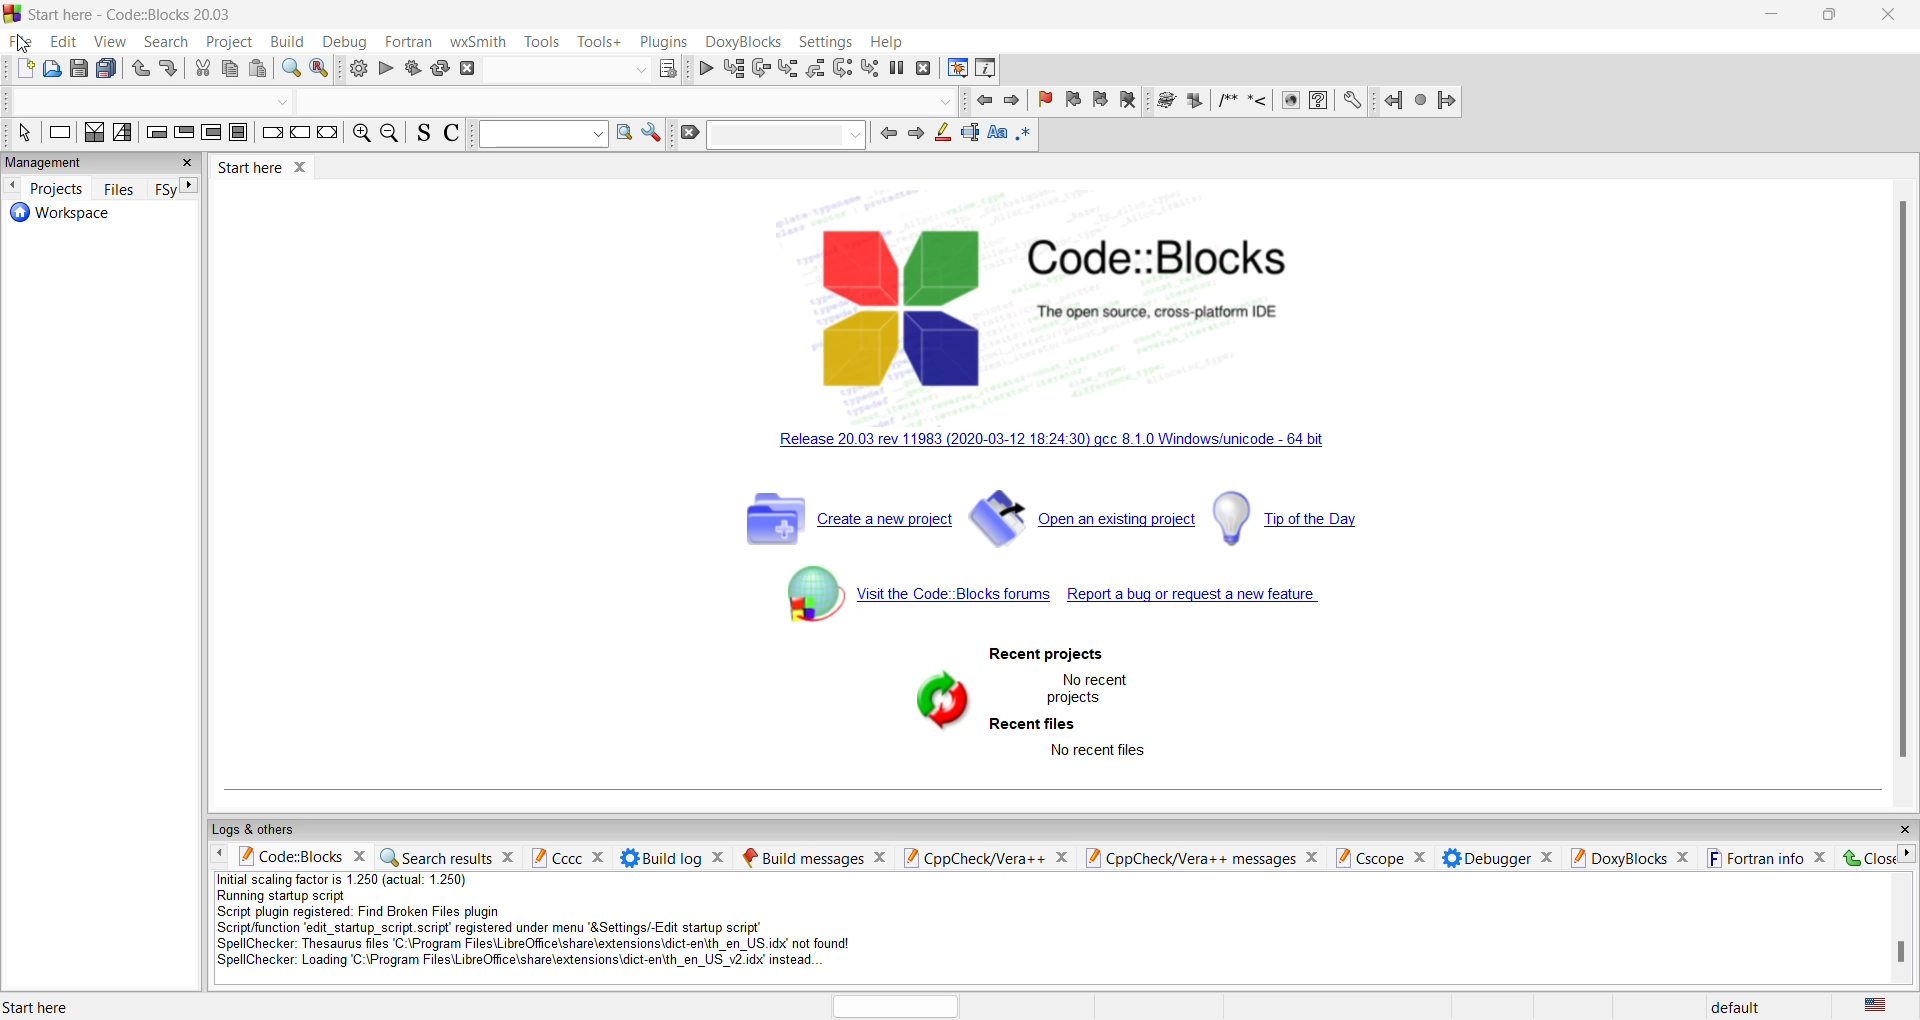 The image size is (1920, 1020). I want to click on zoom in, so click(363, 133).